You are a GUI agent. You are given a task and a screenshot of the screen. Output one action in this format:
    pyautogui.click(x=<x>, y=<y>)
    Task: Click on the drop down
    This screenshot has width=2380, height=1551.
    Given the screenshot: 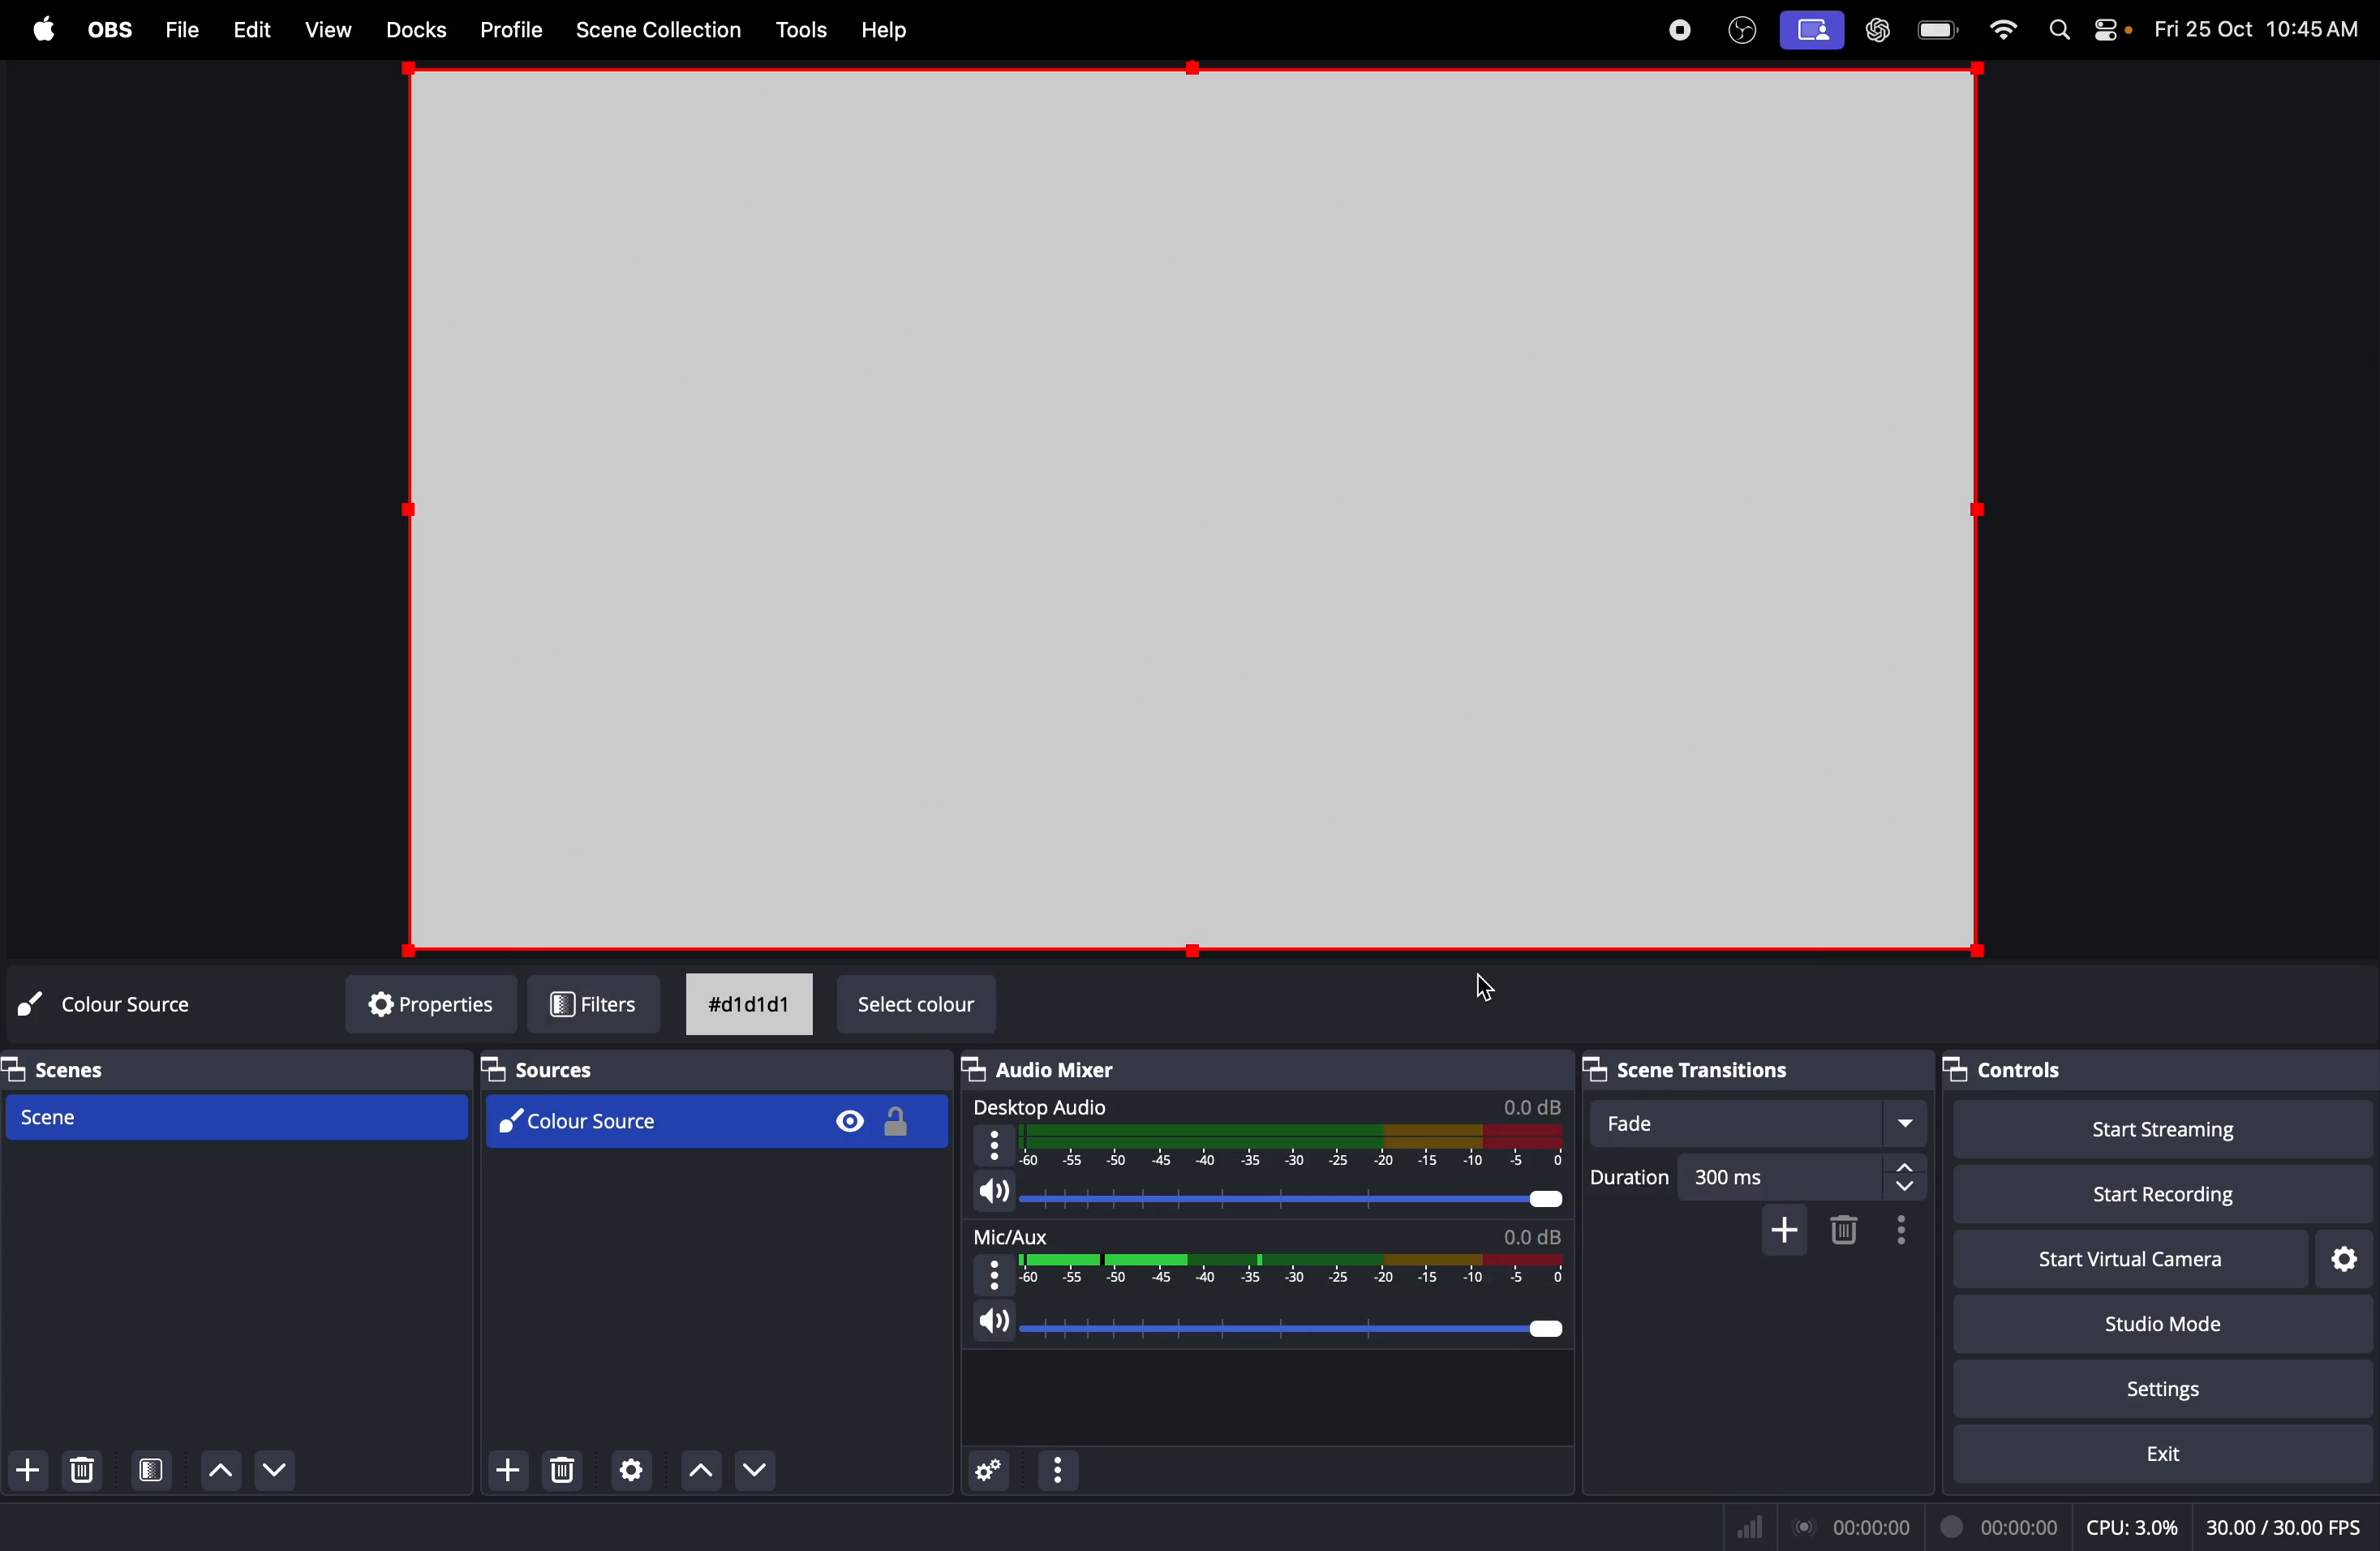 What is the action you would take?
    pyautogui.click(x=768, y=1469)
    